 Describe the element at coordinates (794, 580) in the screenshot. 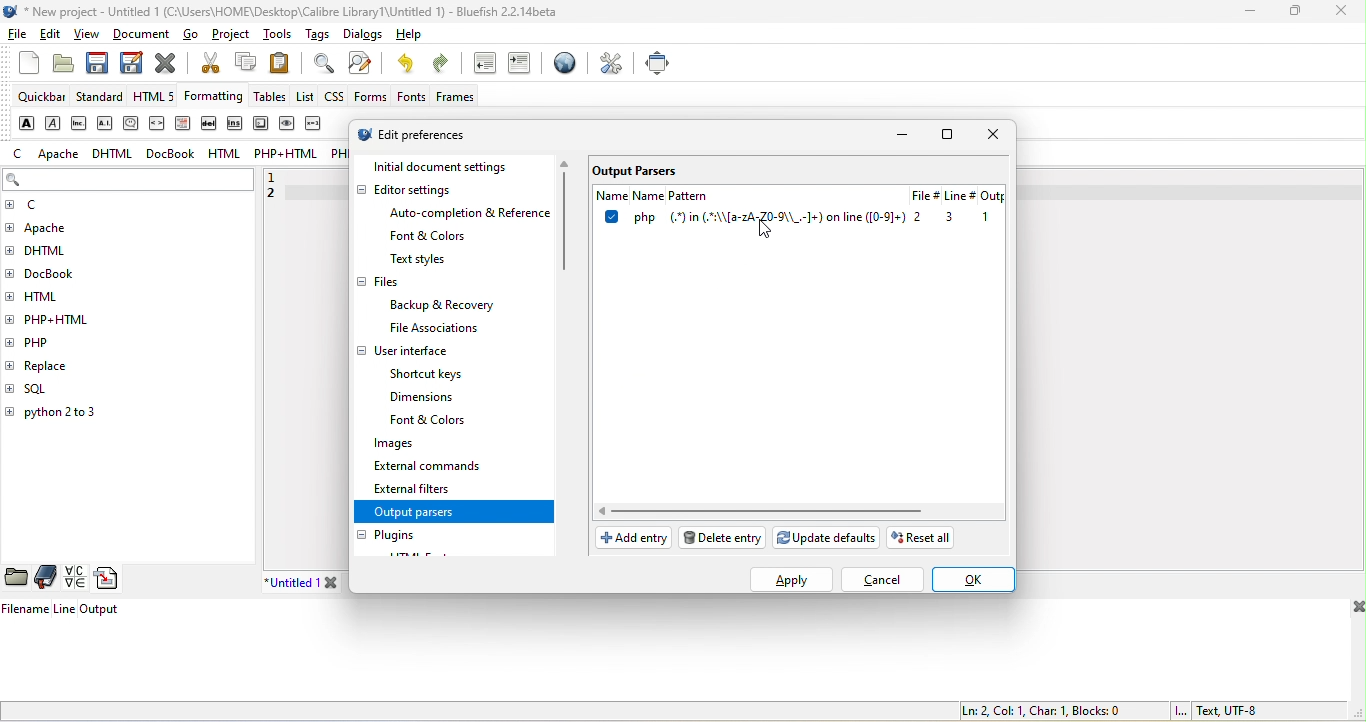

I see `apply` at that location.